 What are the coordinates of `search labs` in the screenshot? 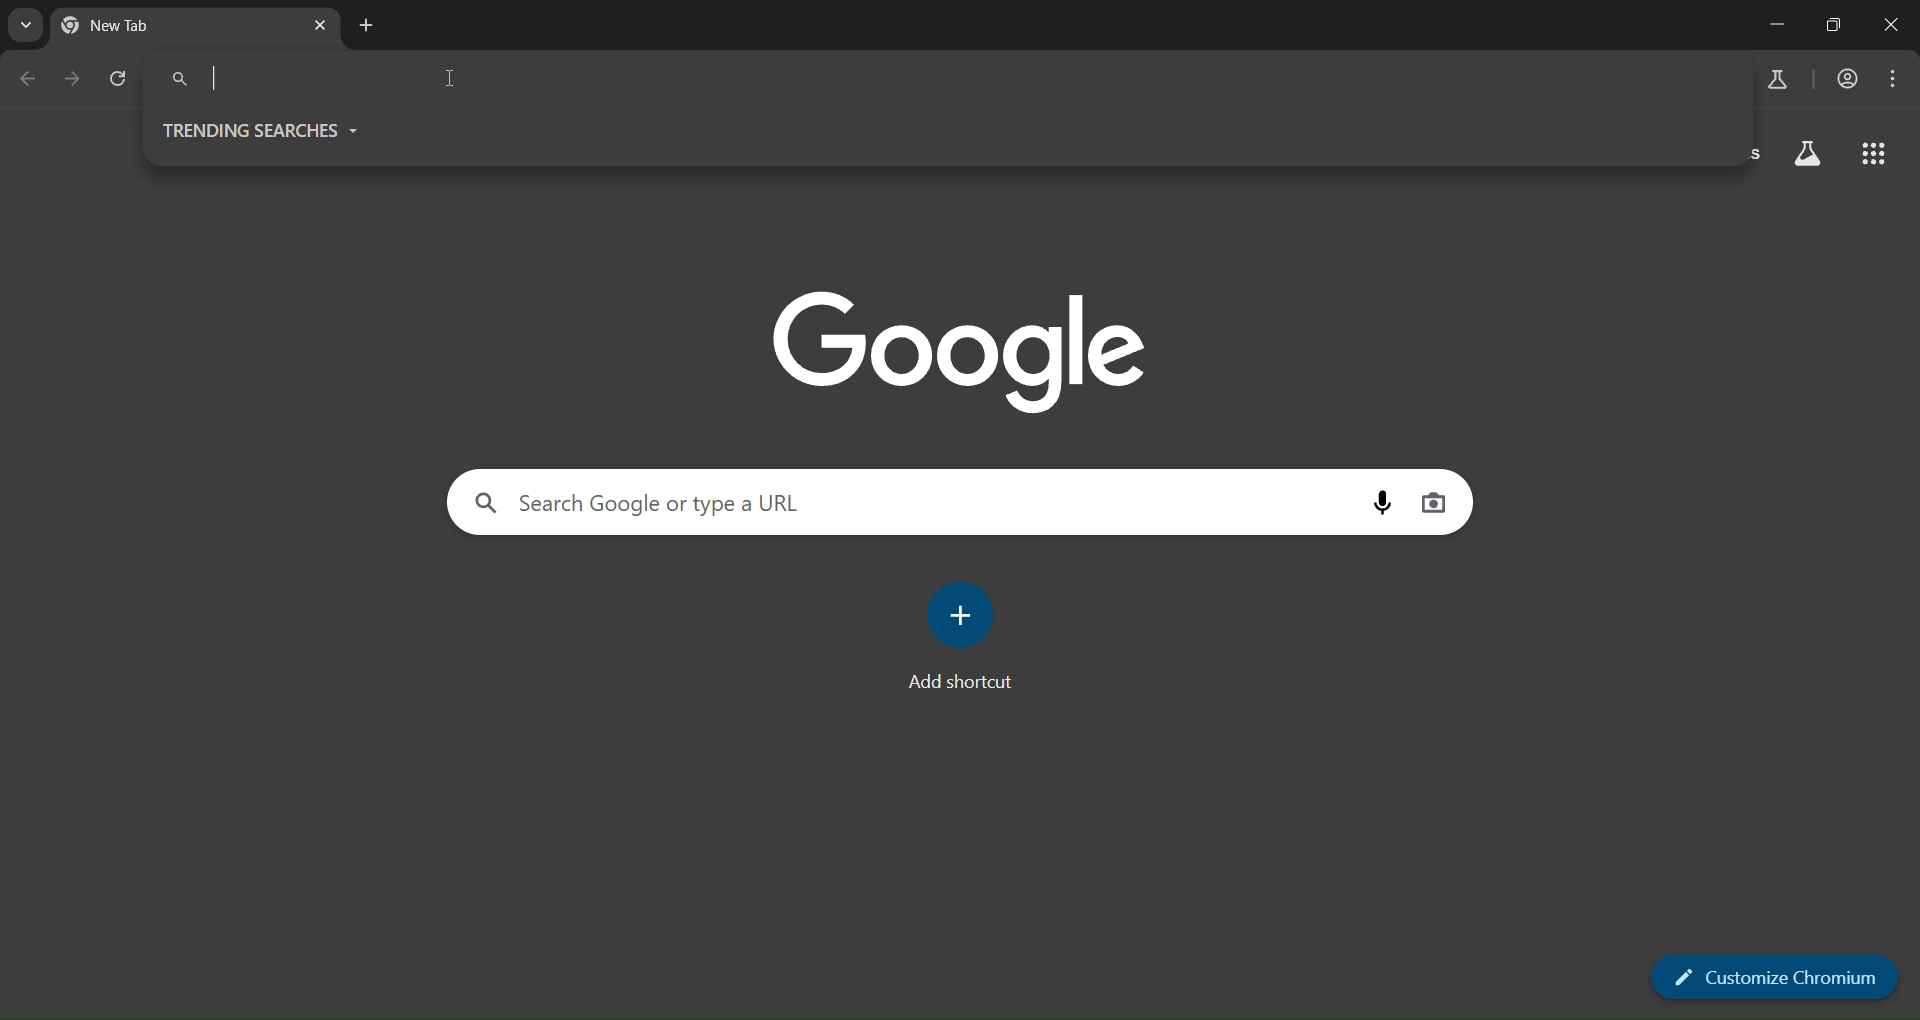 It's located at (1811, 154).